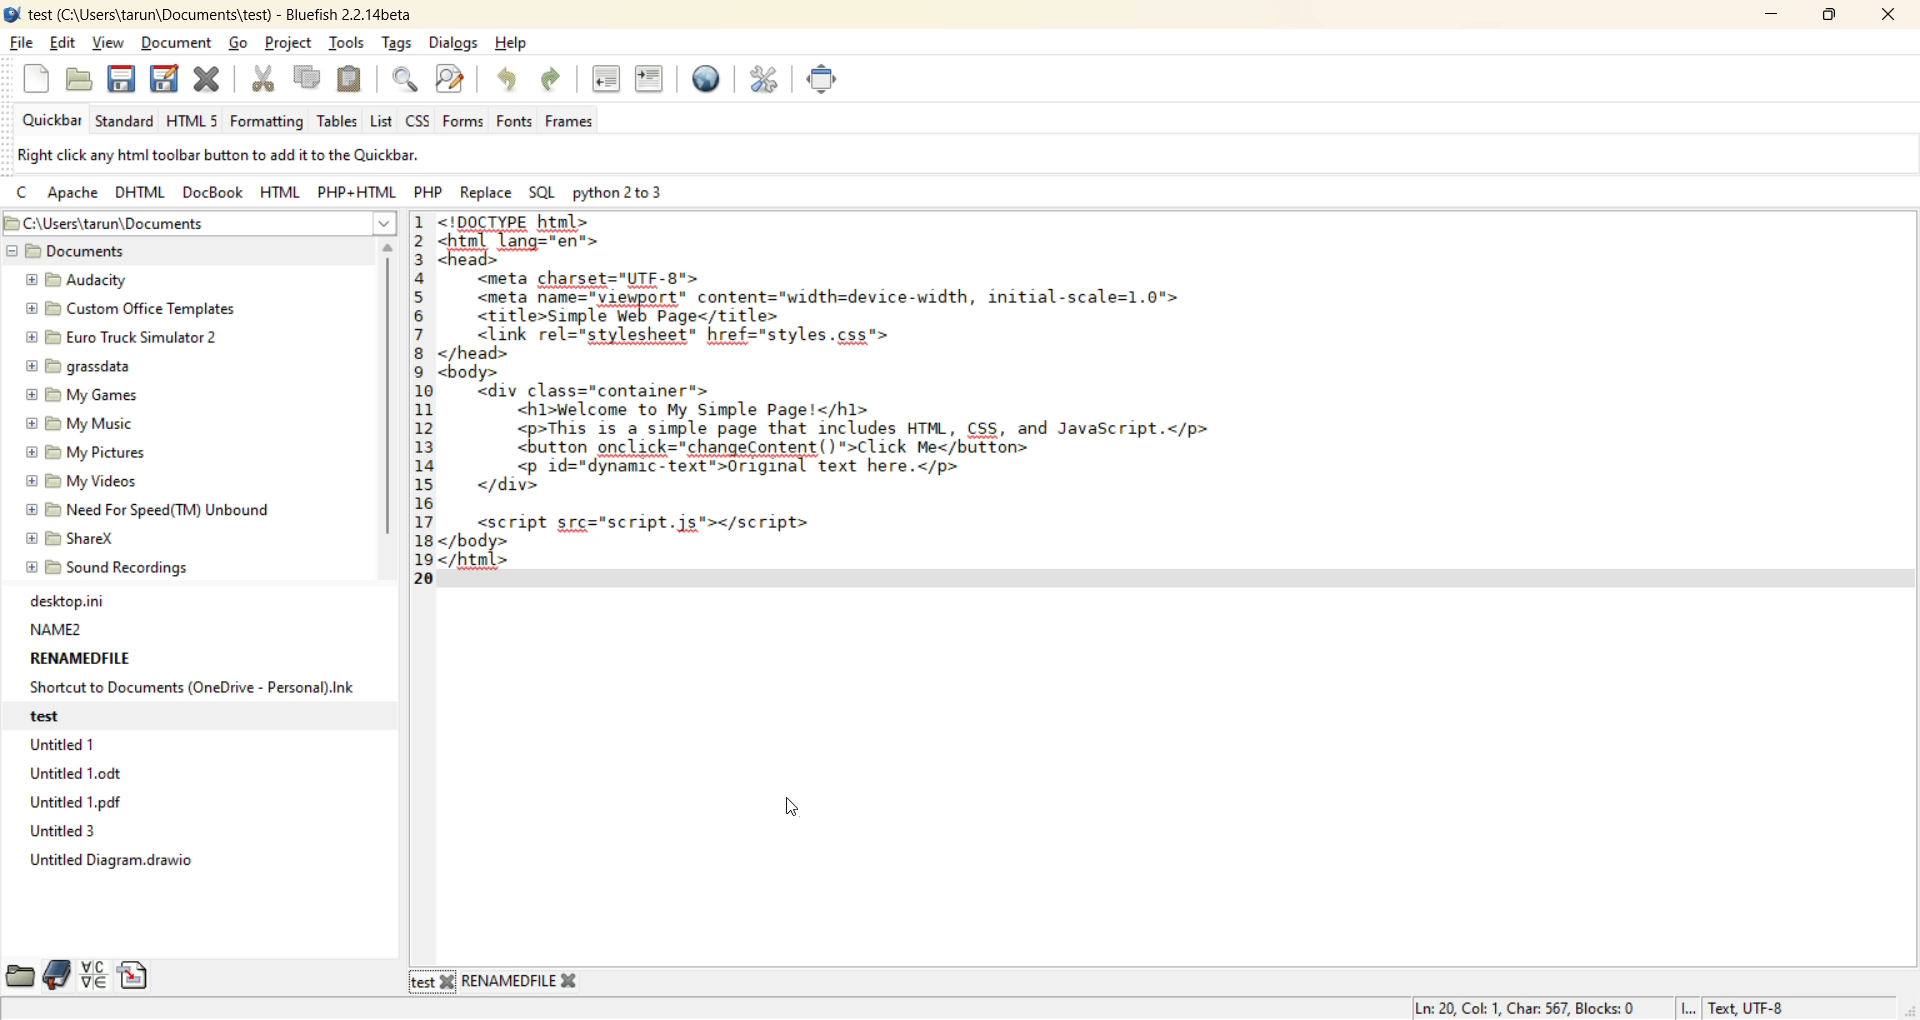 This screenshot has width=1920, height=1020. I want to click on preview in browser, so click(713, 82).